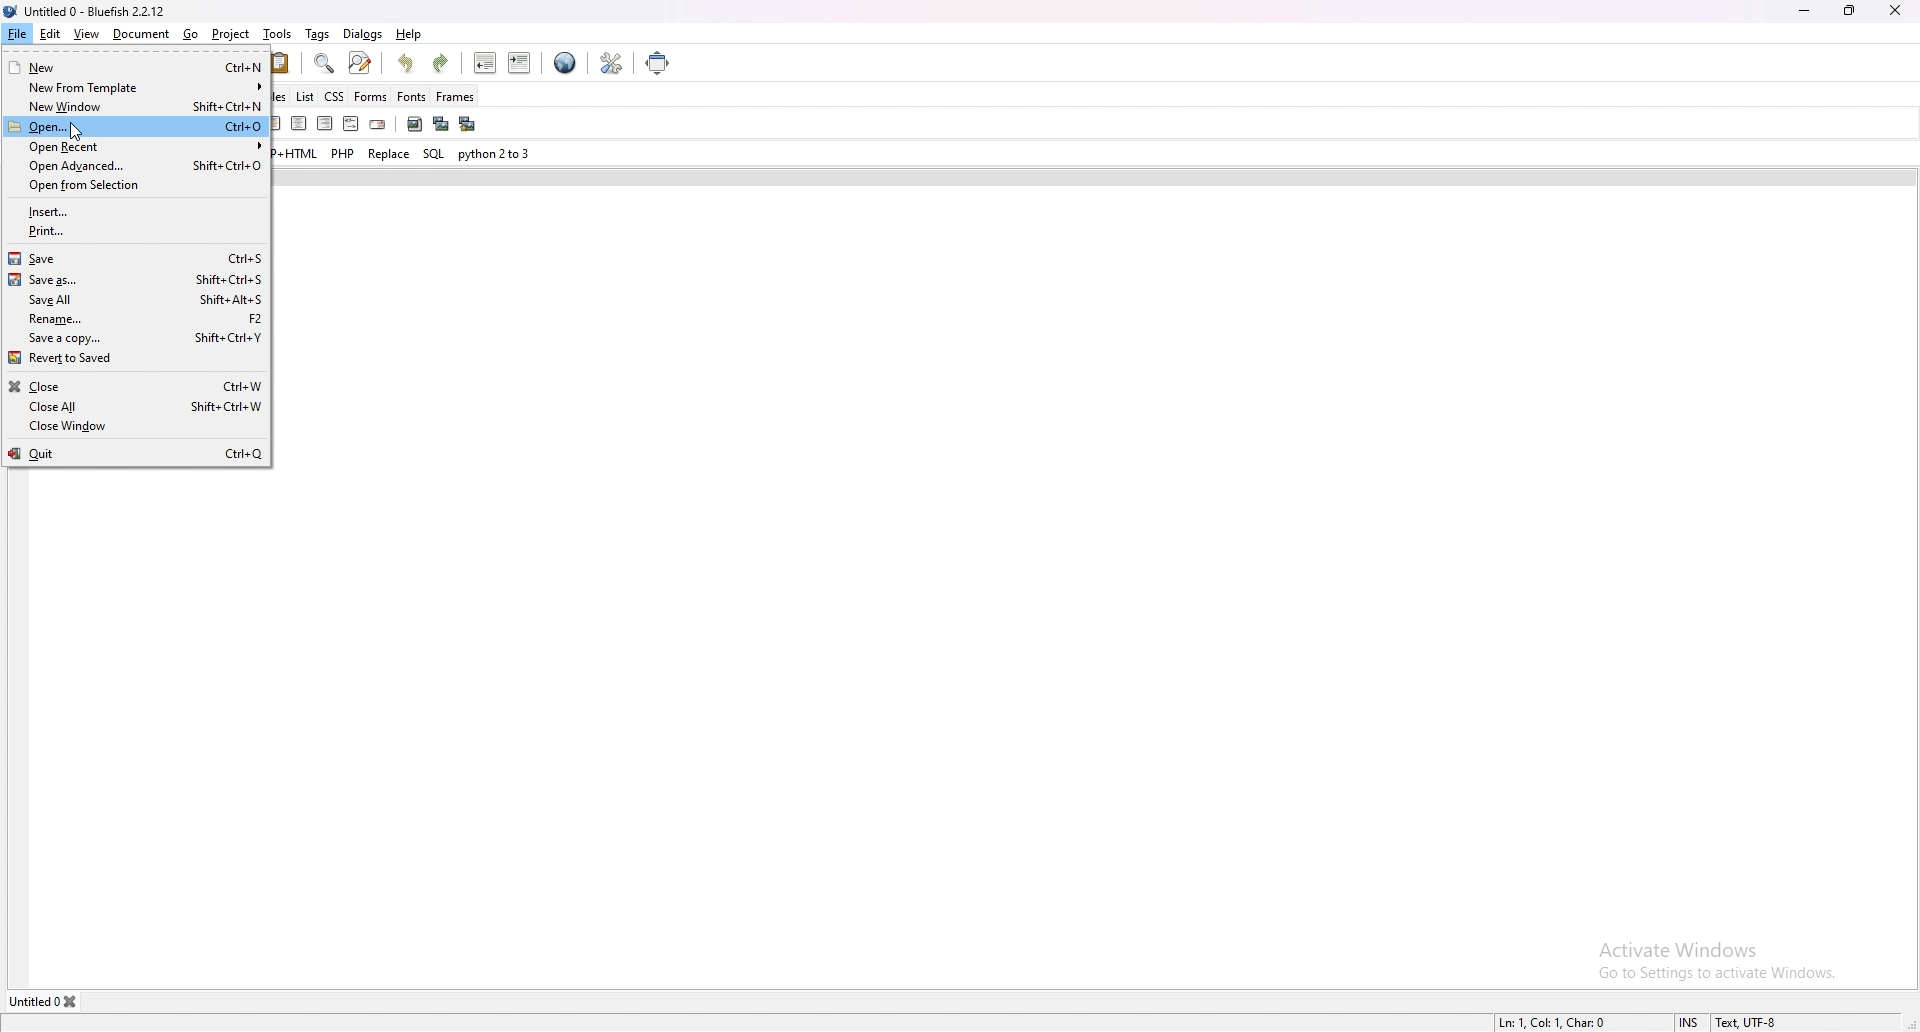 The width and height of the screenshot is (1920, 1032). What do you see at coordinates (70, 256) in the screenshot?
I see `save` at bounding box center [70, 256].